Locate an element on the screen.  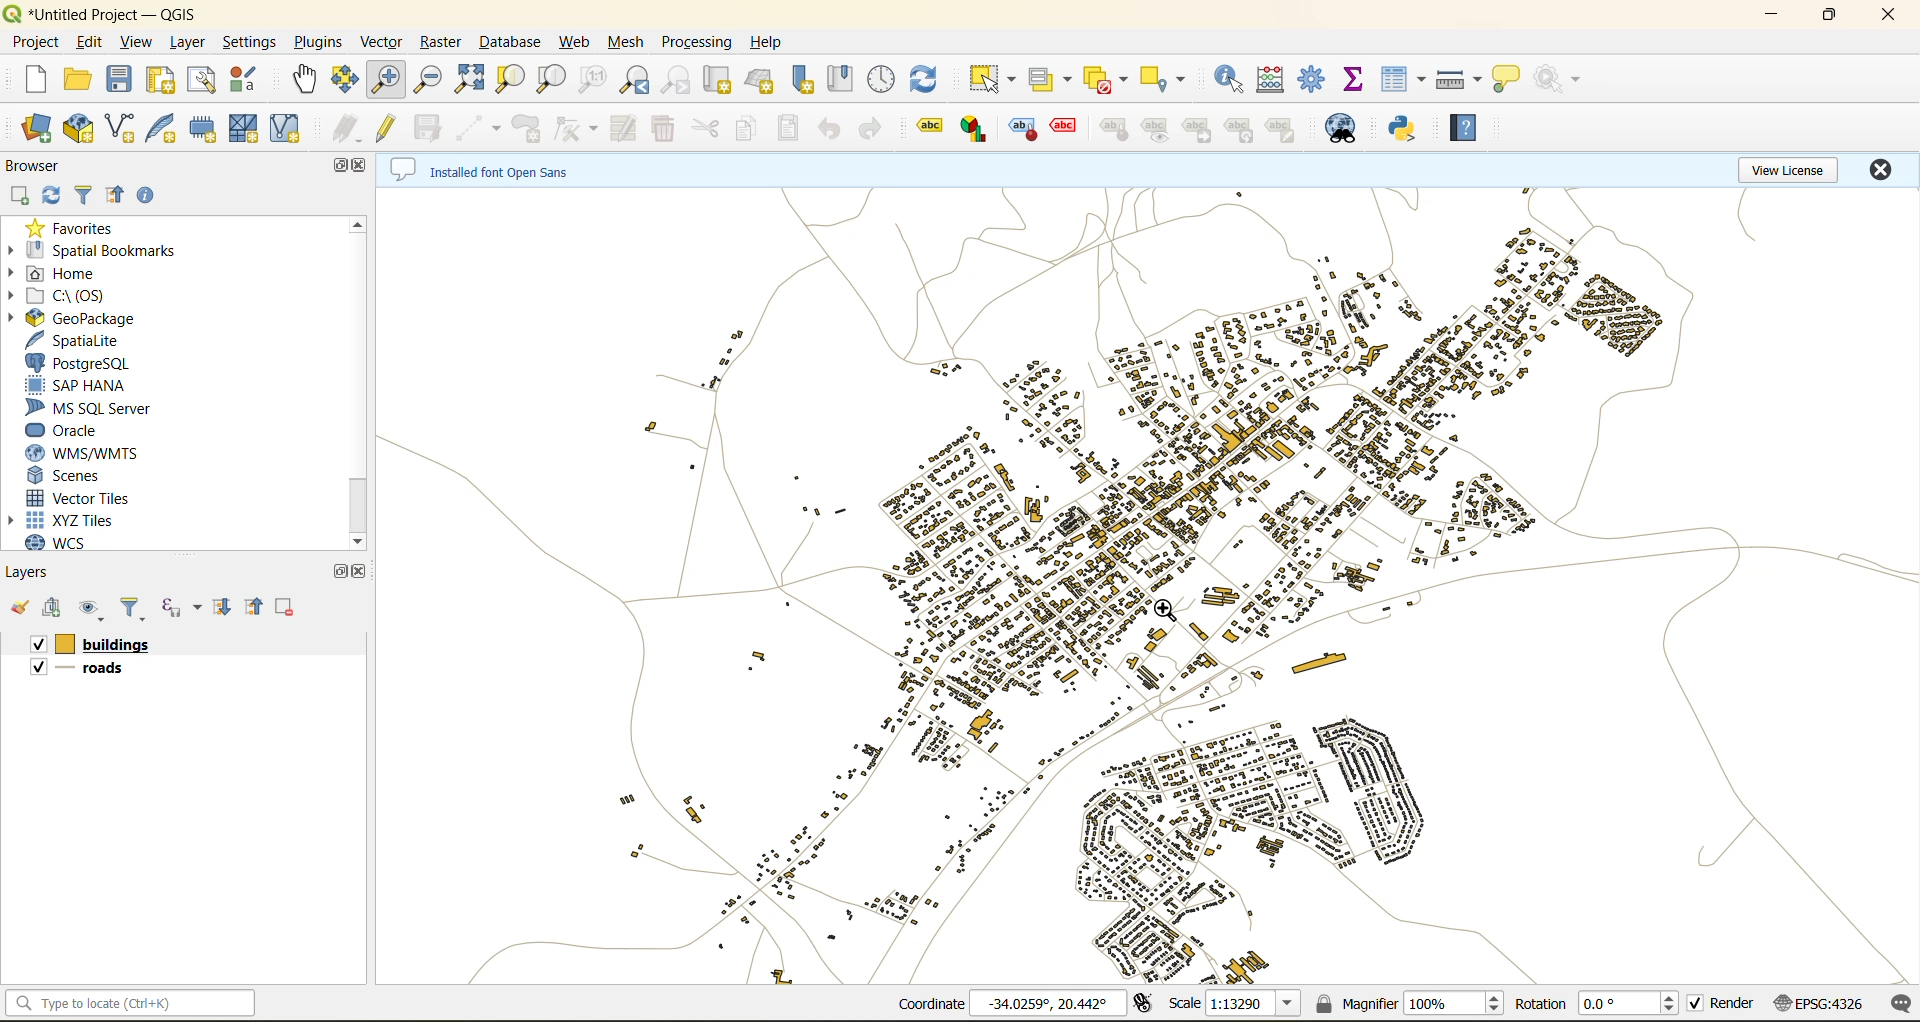
copy is located at coordinates (749, 129).